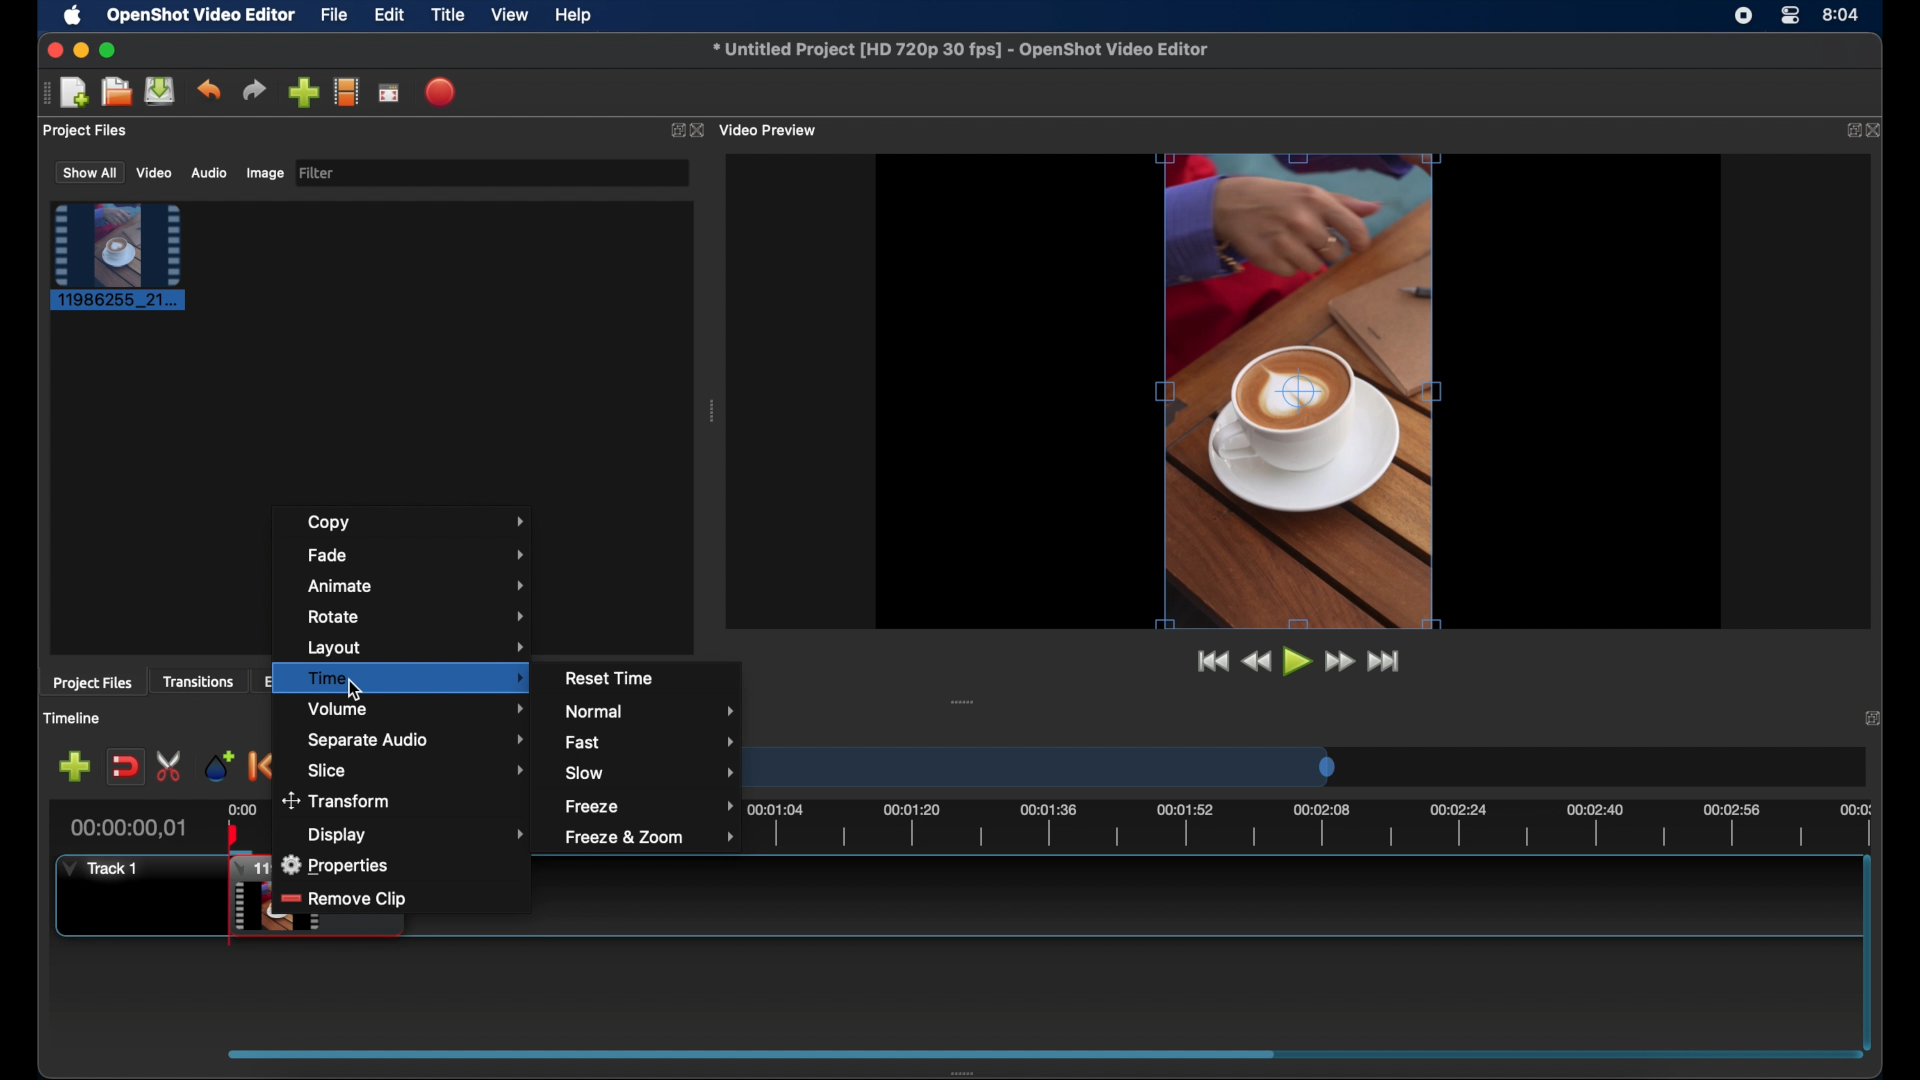  I want to click on export video, so click(442, 92).